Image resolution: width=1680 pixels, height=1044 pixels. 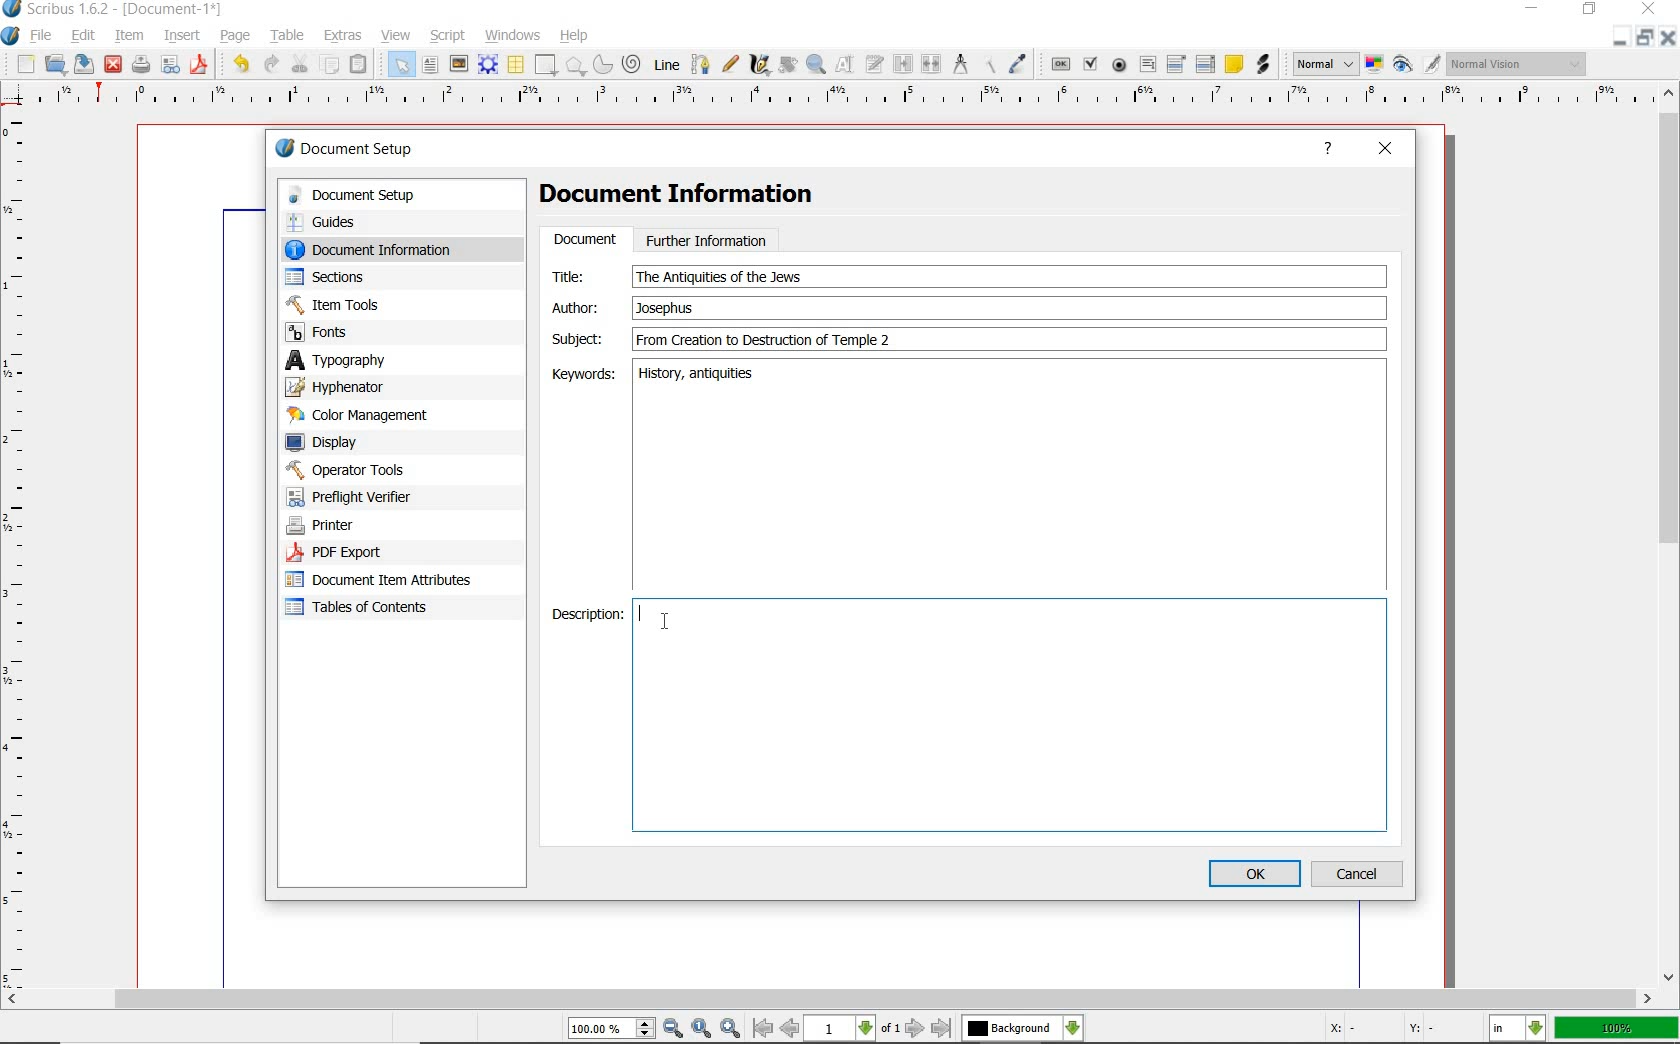 I want to click on item, so click(x=130, y=37).